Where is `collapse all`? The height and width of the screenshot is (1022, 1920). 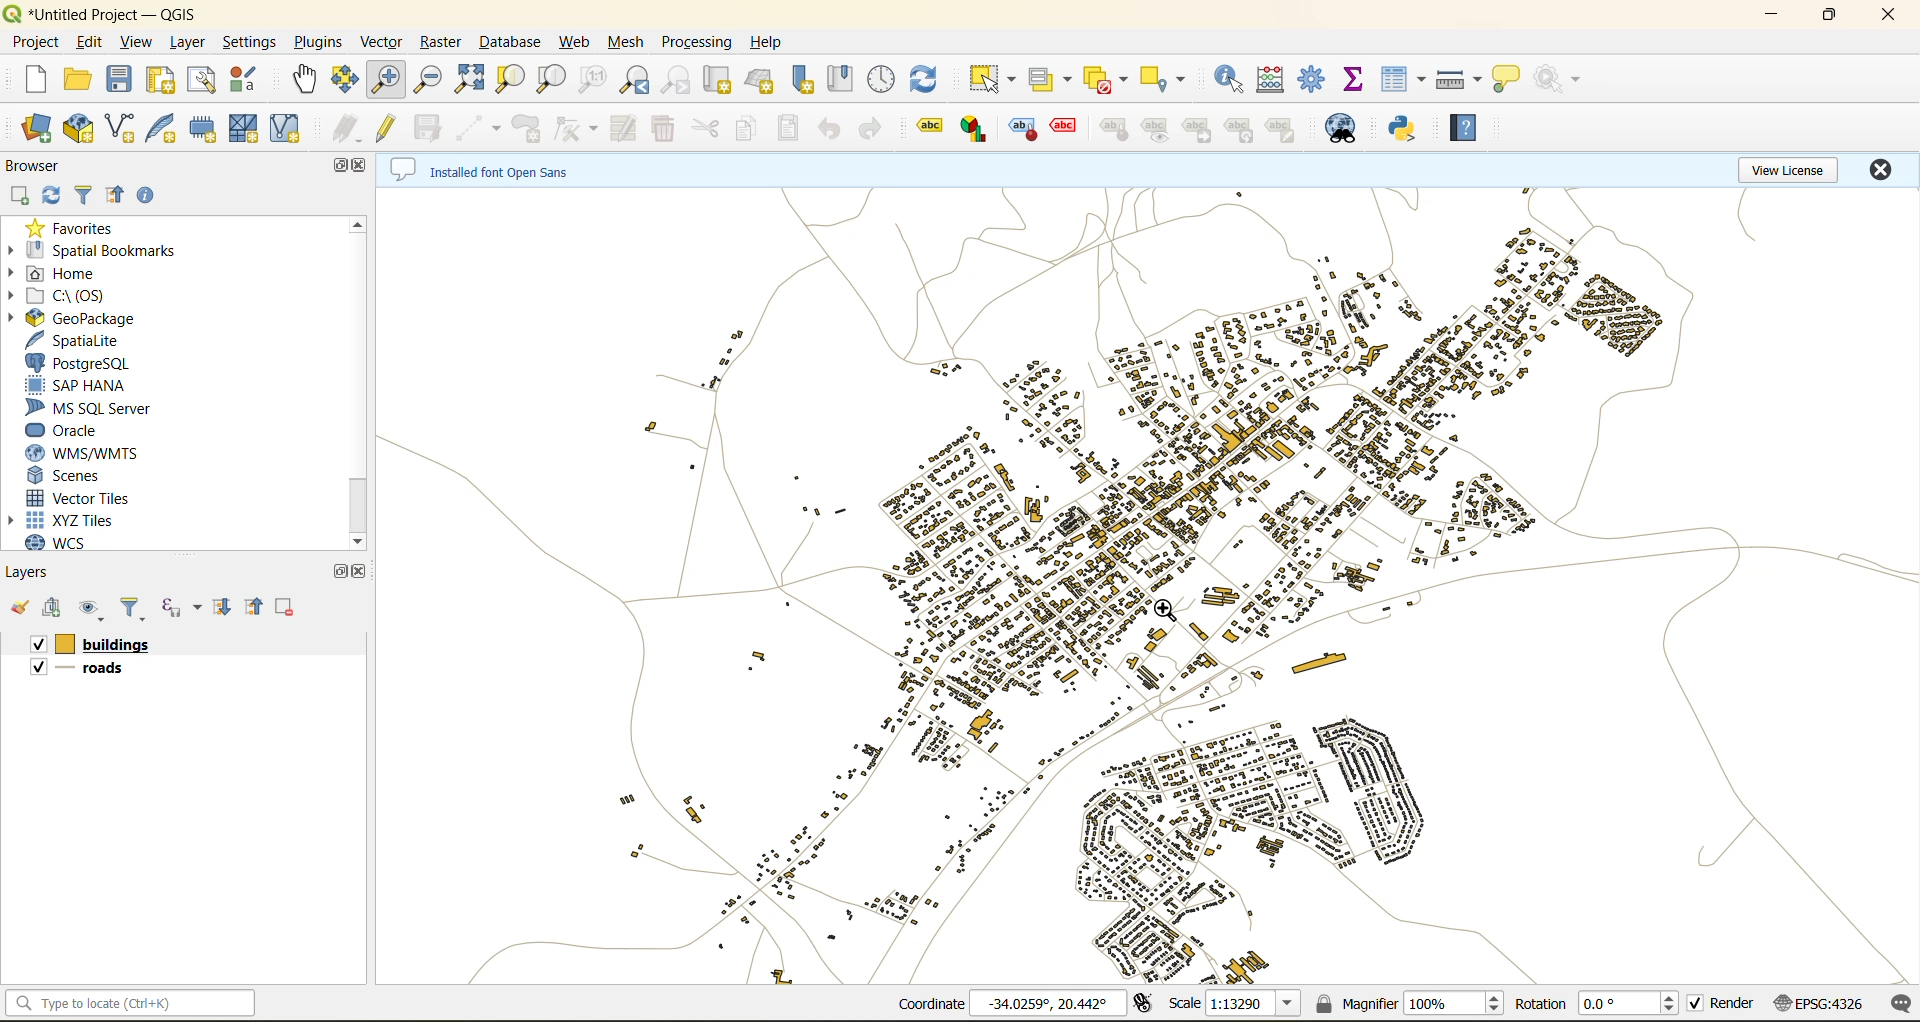 collapse all is located at coordinates (252, 605).